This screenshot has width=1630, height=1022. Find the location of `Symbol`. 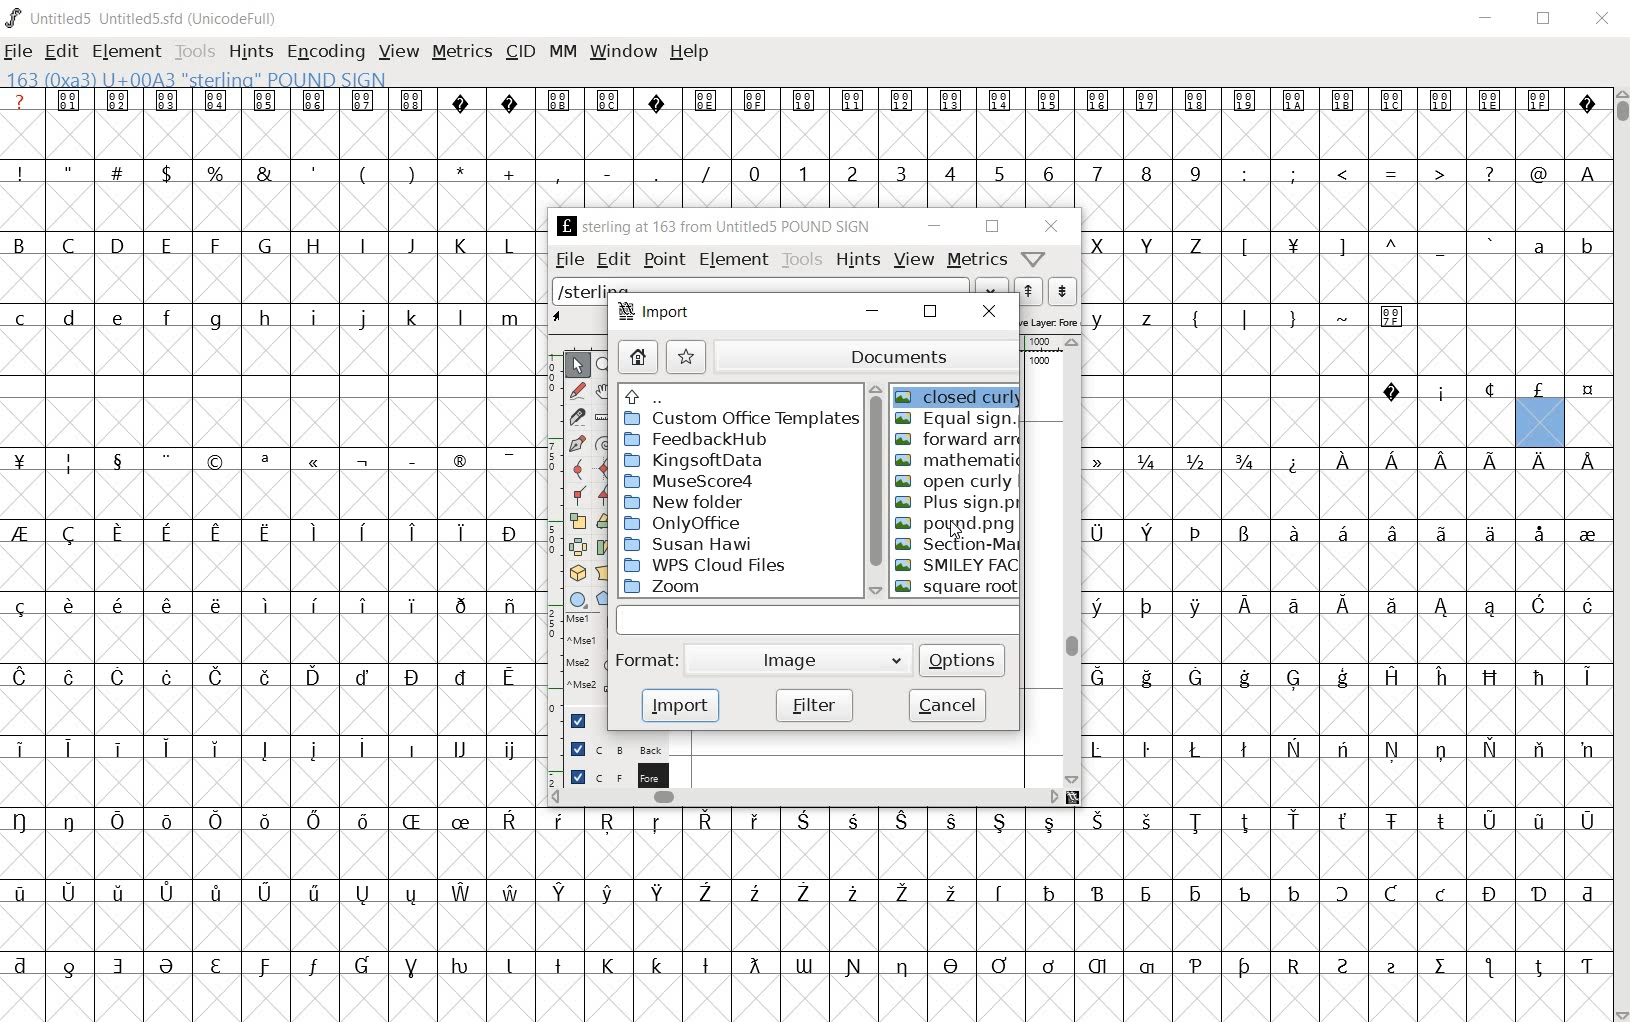

Symbol is located at coordinates (168, 99).